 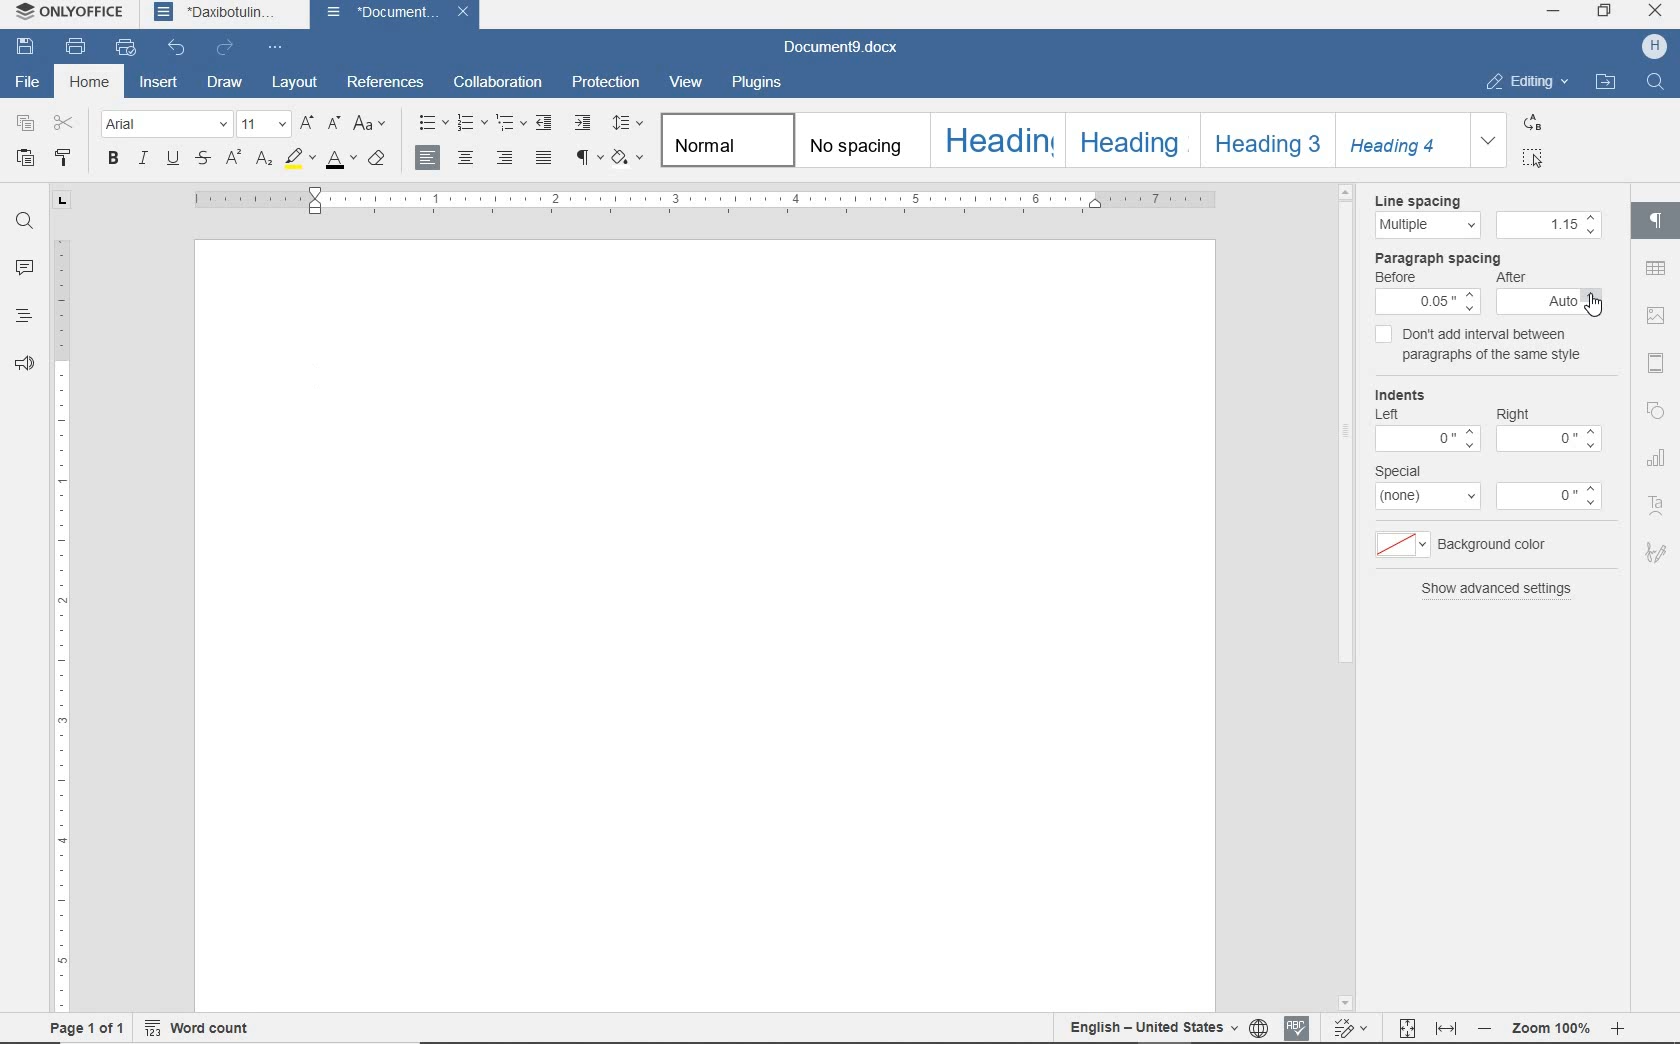 I want to click on background color, so click(x=1402, y=547).